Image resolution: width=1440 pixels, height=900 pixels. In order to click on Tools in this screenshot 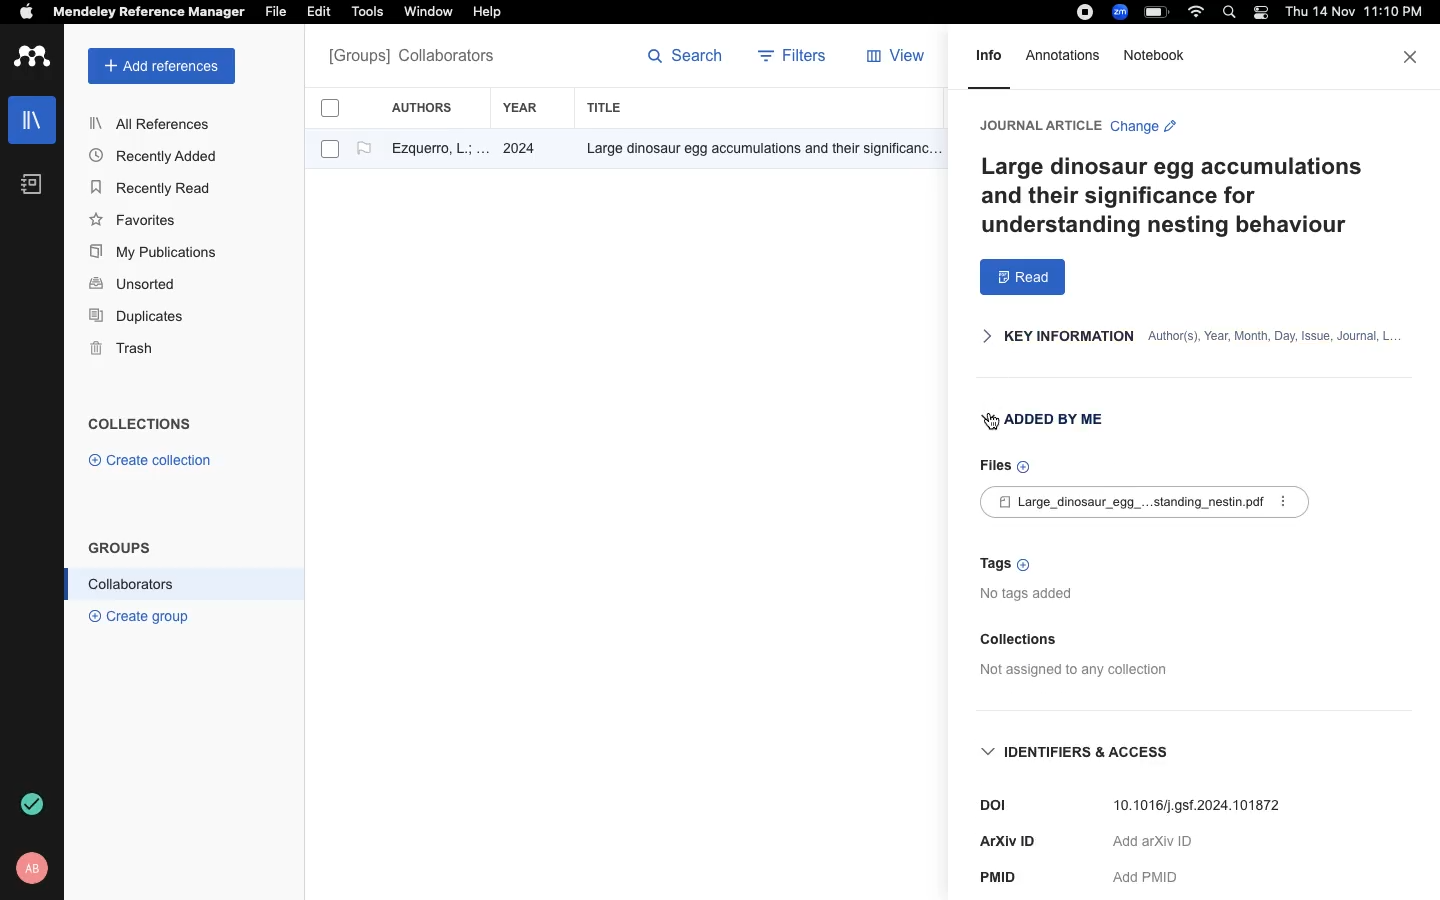, I will do `click(367, 13)`.